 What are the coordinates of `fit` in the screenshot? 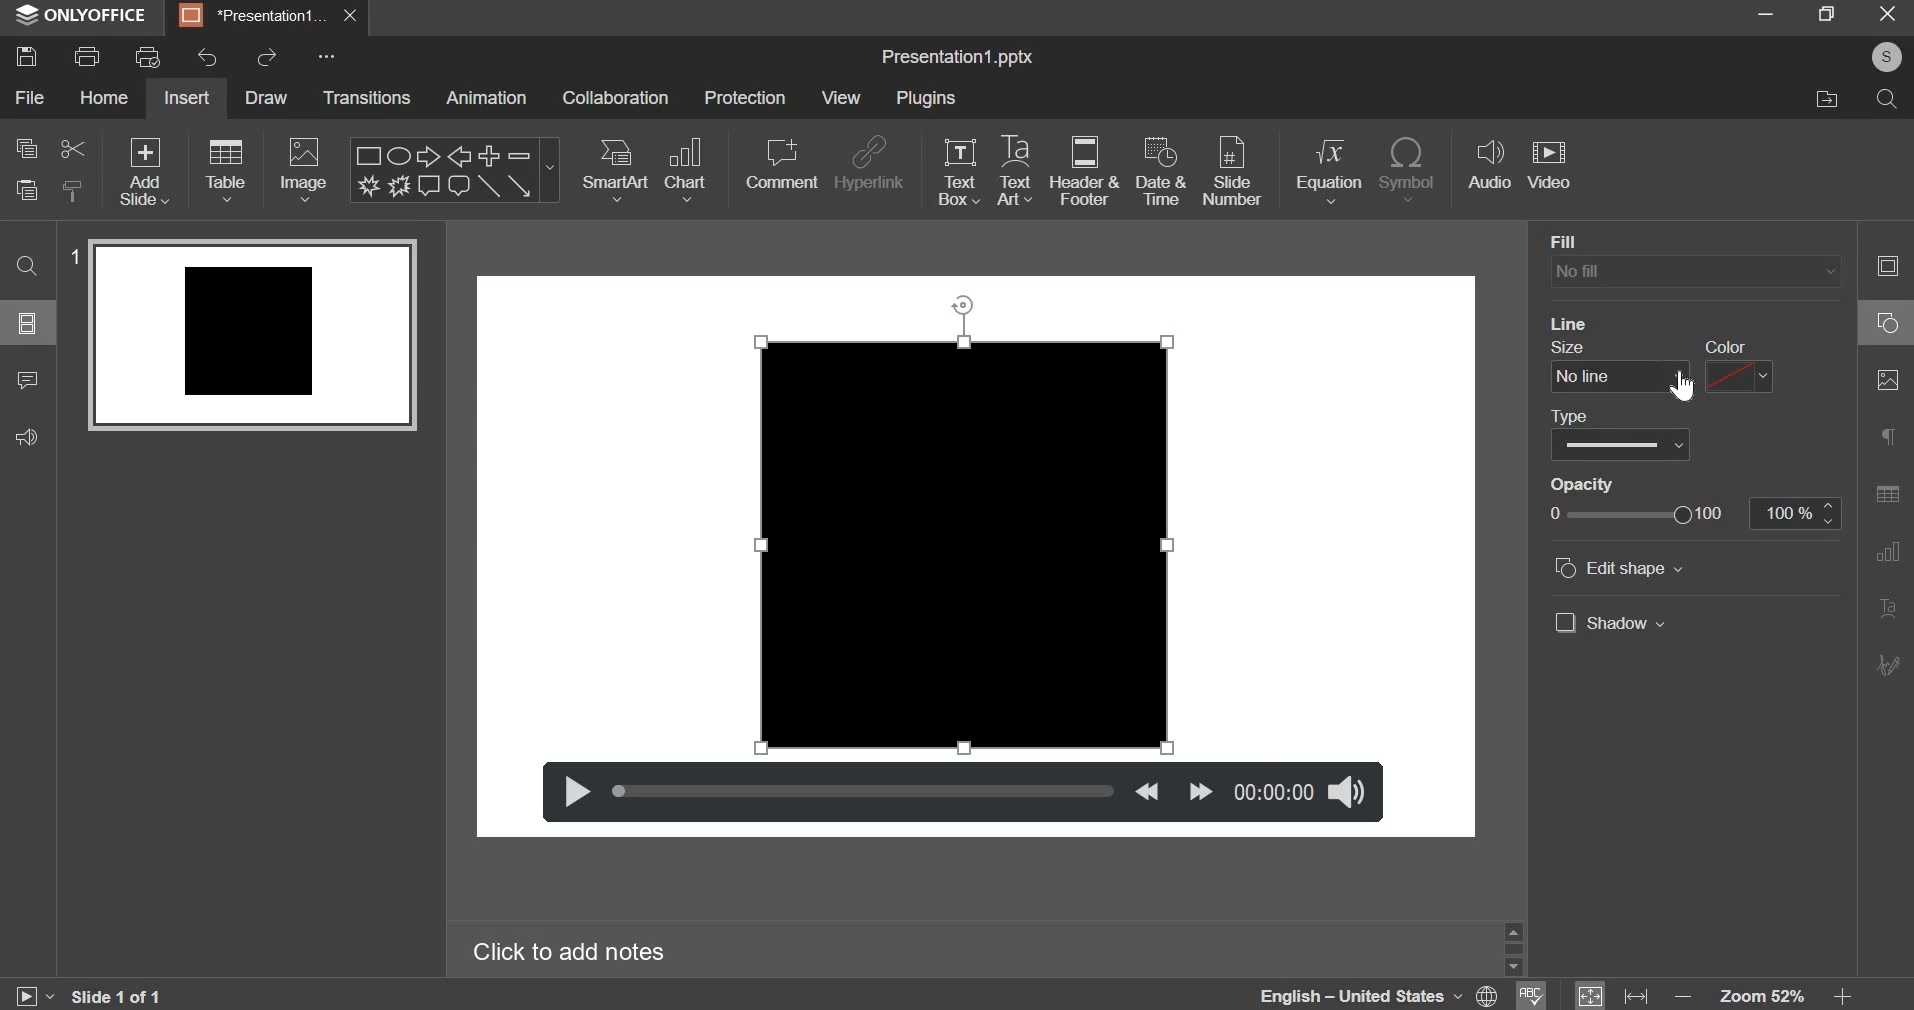 It's located at (1611, 992).